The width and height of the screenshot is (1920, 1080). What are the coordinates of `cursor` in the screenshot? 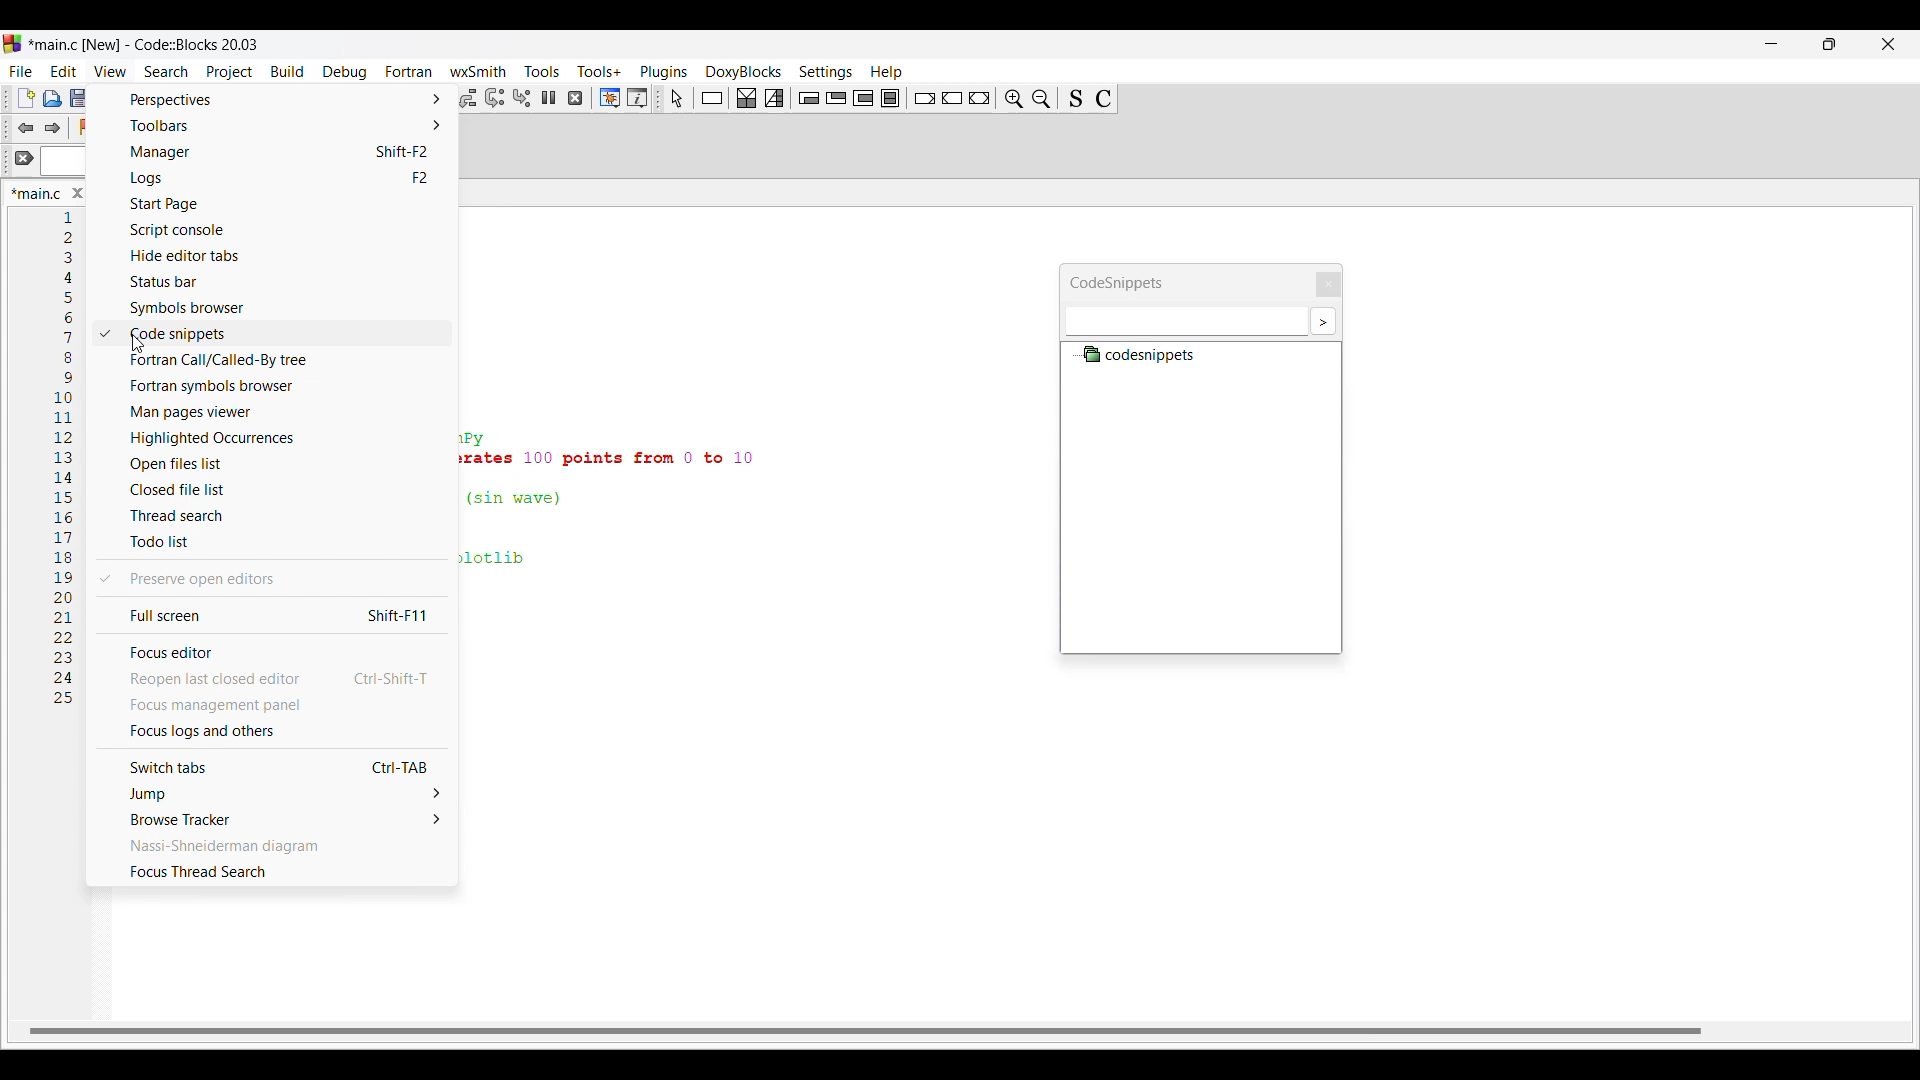 It's located at (135, 347).